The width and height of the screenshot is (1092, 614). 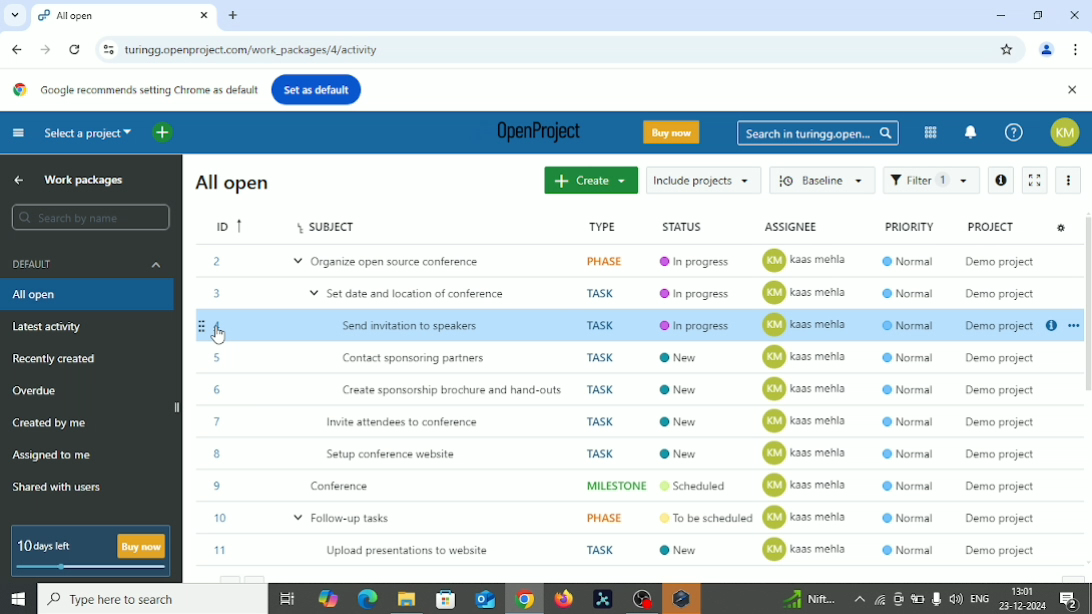 I want to click on Overdue, so click(x=37, y=391).